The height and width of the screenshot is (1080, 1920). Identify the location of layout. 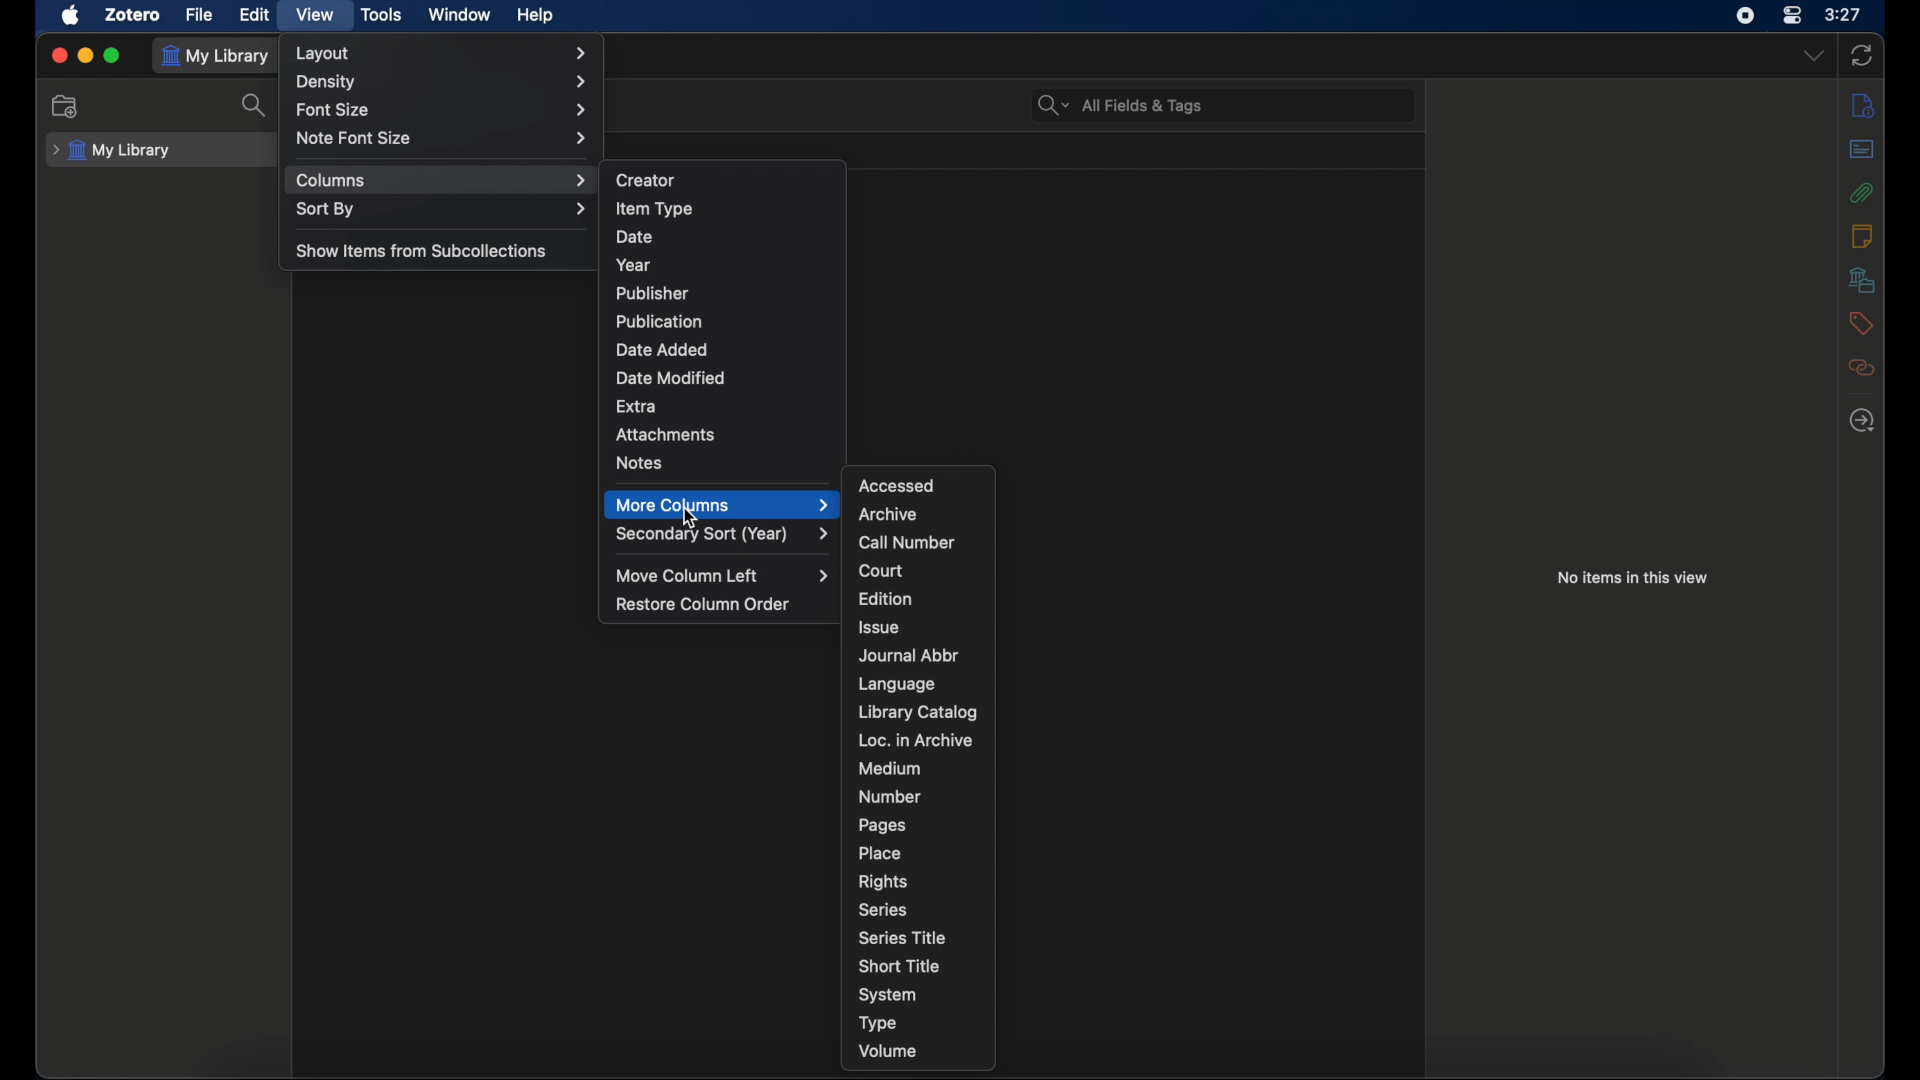
(443, 53).